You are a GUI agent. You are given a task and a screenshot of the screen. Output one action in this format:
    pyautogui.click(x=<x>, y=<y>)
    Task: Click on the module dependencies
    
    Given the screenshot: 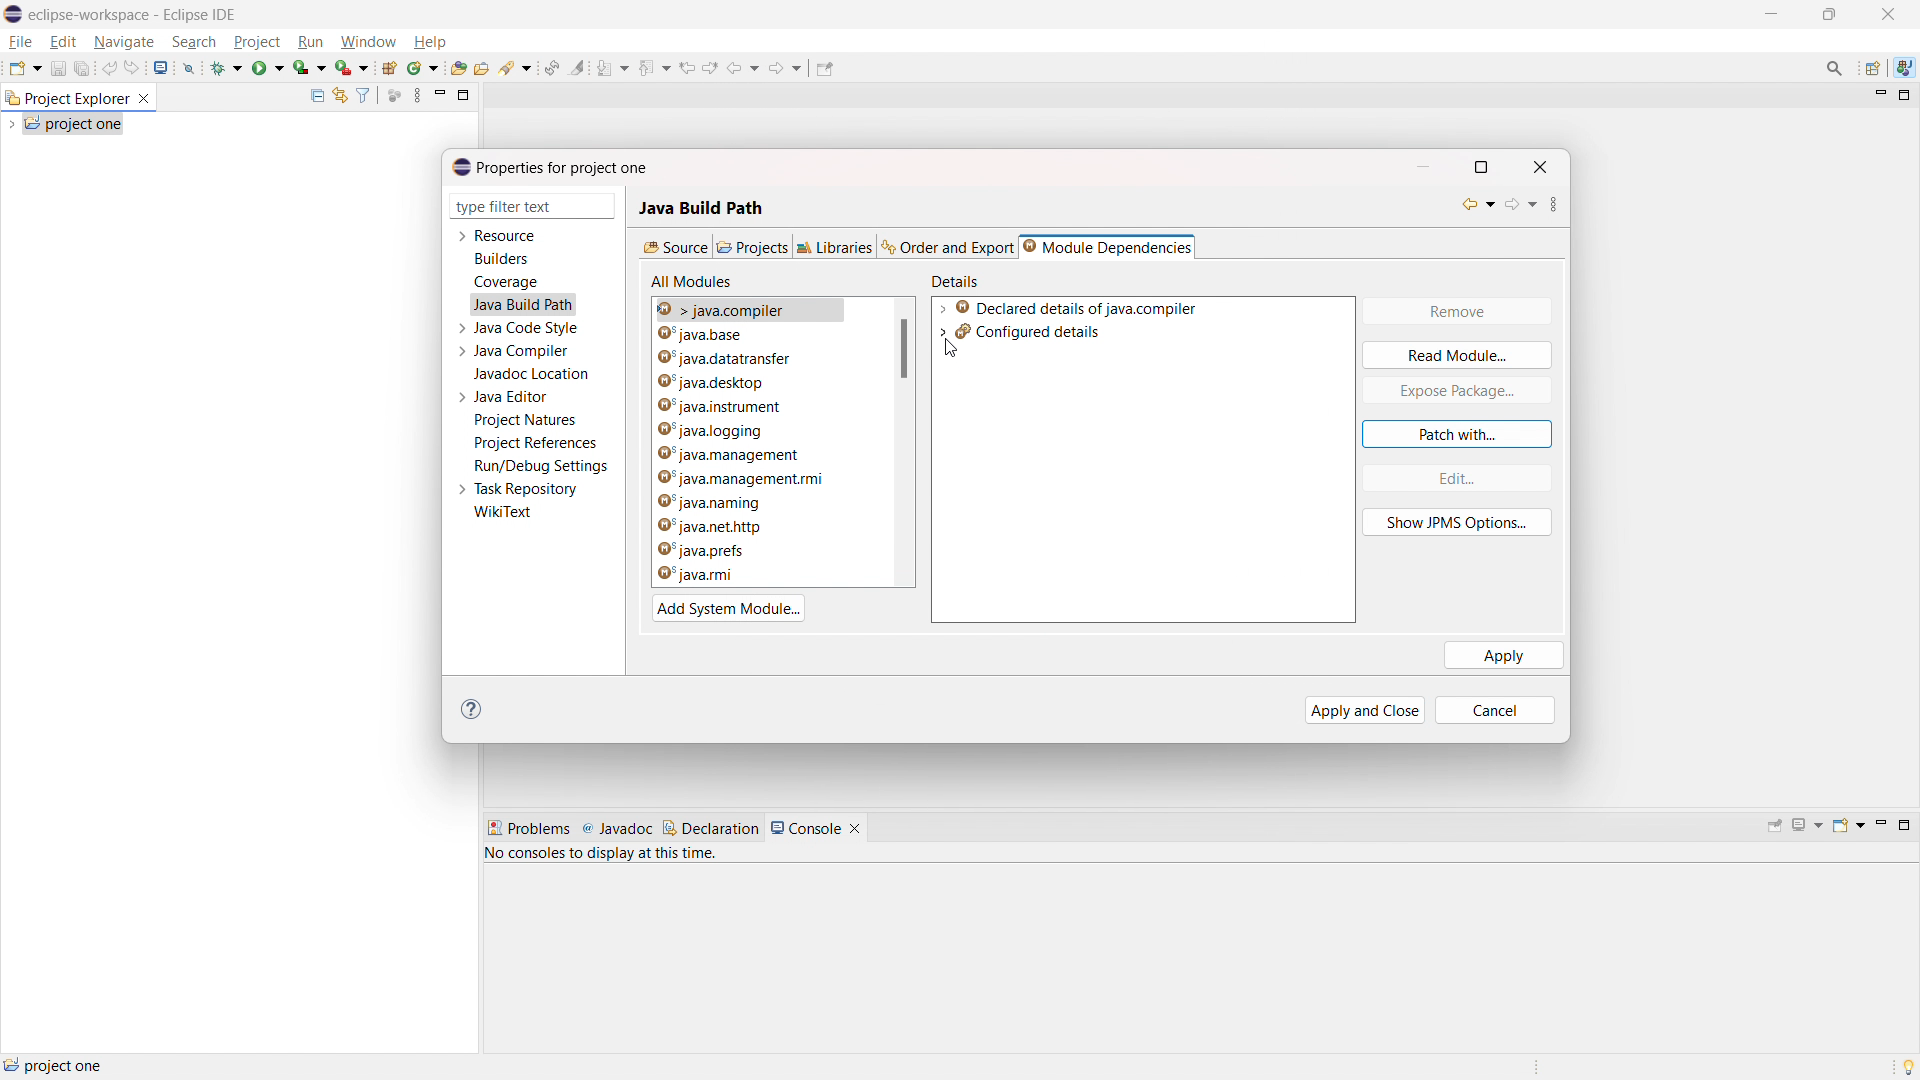 What is the action you would take?
    pyautogui.click(x=1106, y=246)
    